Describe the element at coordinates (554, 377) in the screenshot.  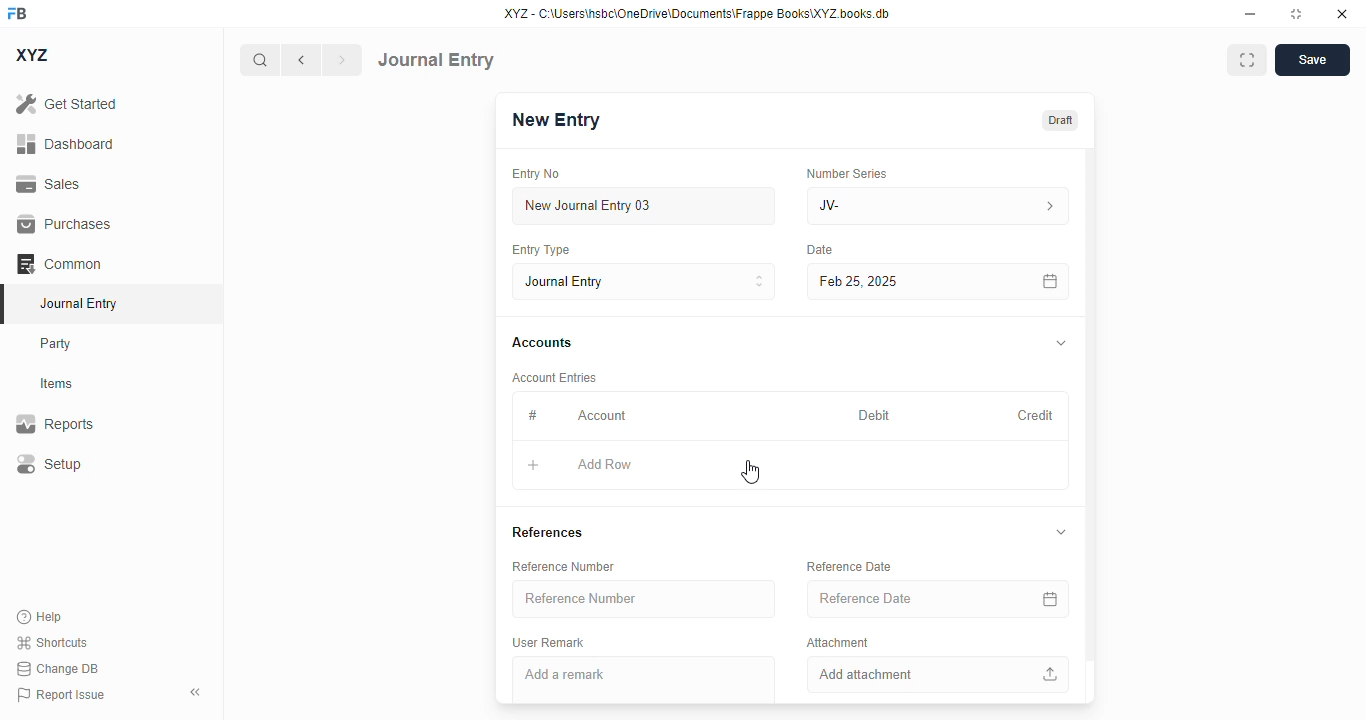
I see `account entries` at that location.